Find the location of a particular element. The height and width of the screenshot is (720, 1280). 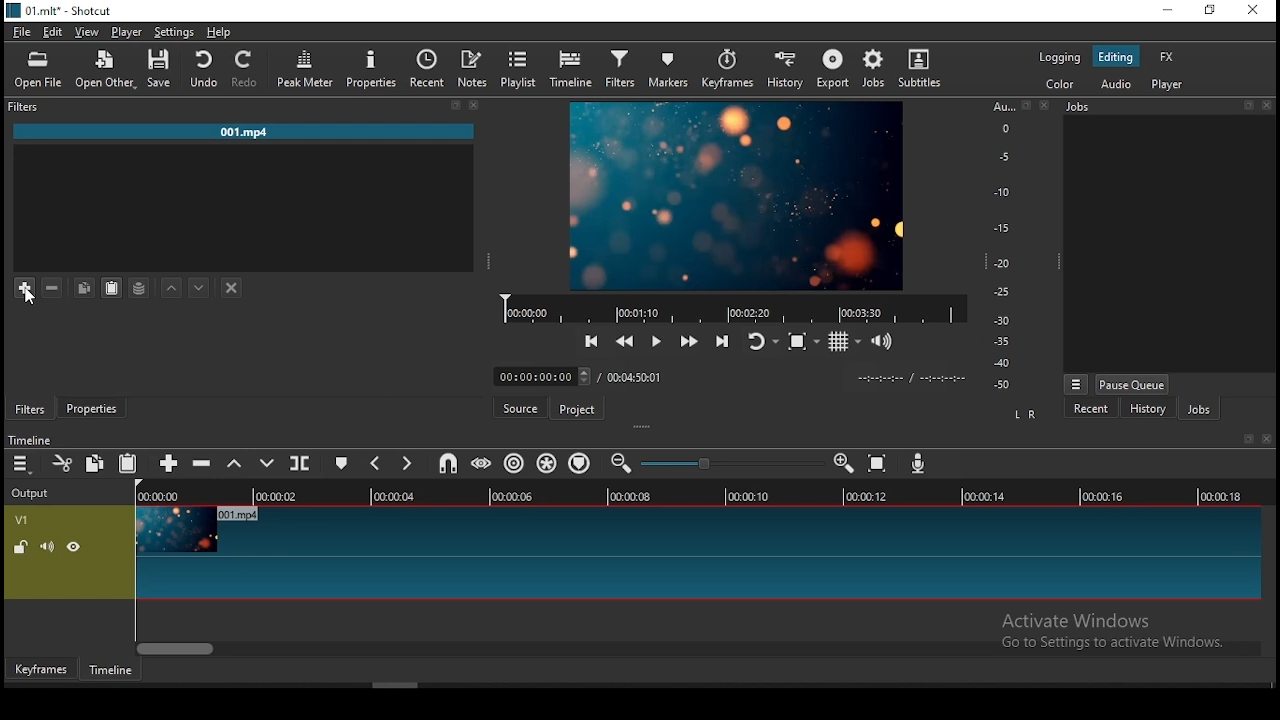

skip to previous point is located at coordinates (592, 343).